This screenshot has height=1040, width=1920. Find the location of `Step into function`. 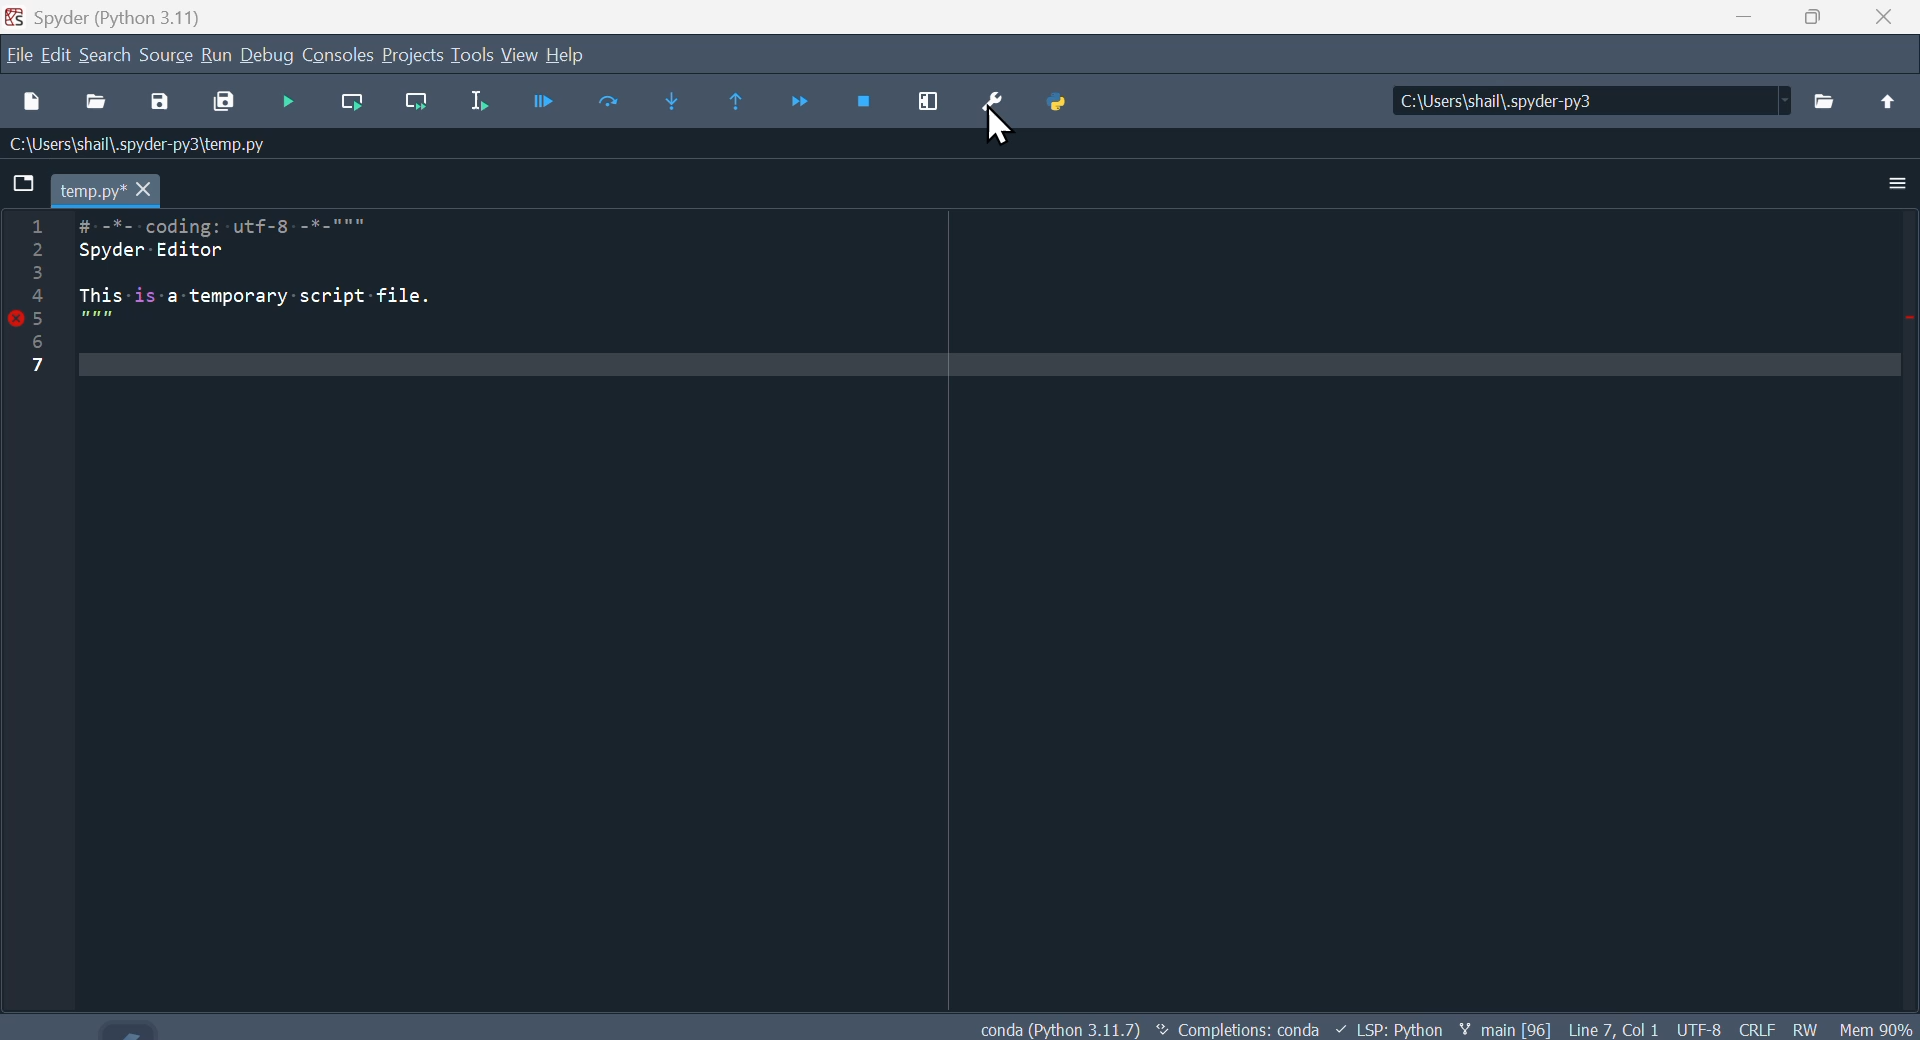

Step into function is located at coordinates (673, 99).